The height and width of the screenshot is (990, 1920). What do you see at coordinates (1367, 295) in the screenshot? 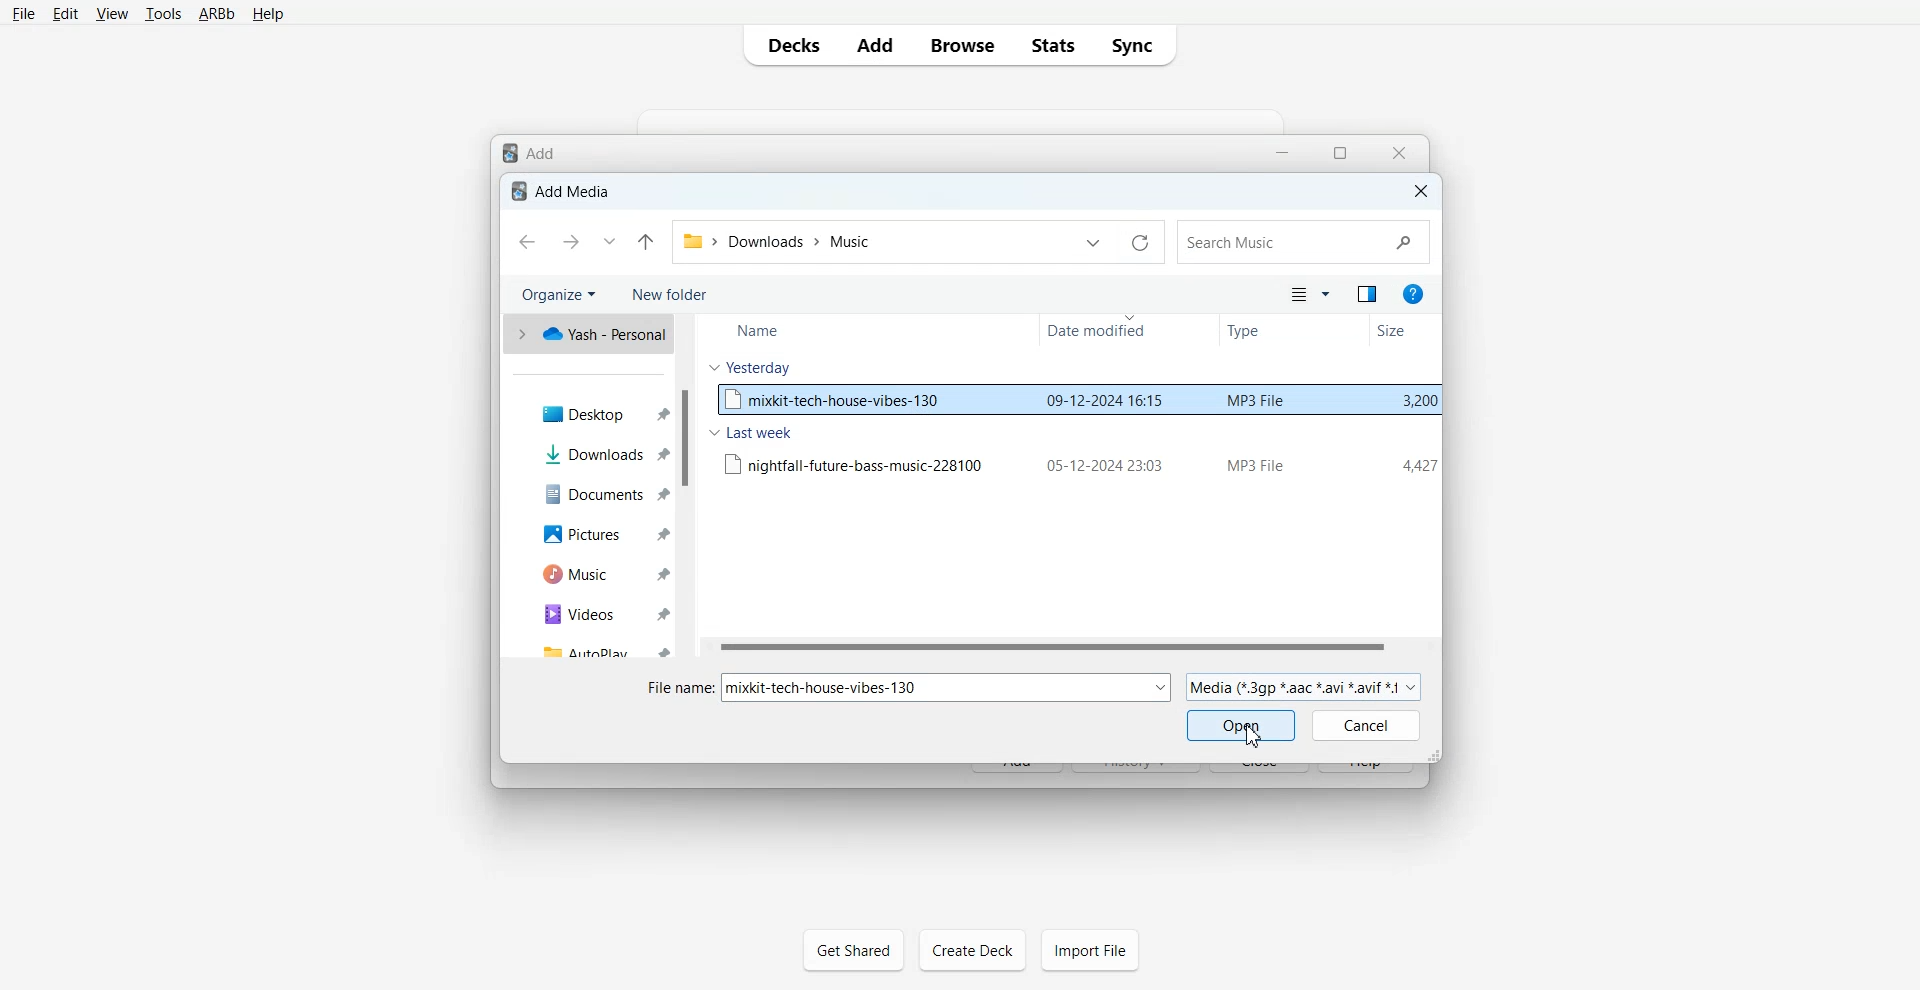
I see `Show the preview pane` at bounding box center [1367, 295].